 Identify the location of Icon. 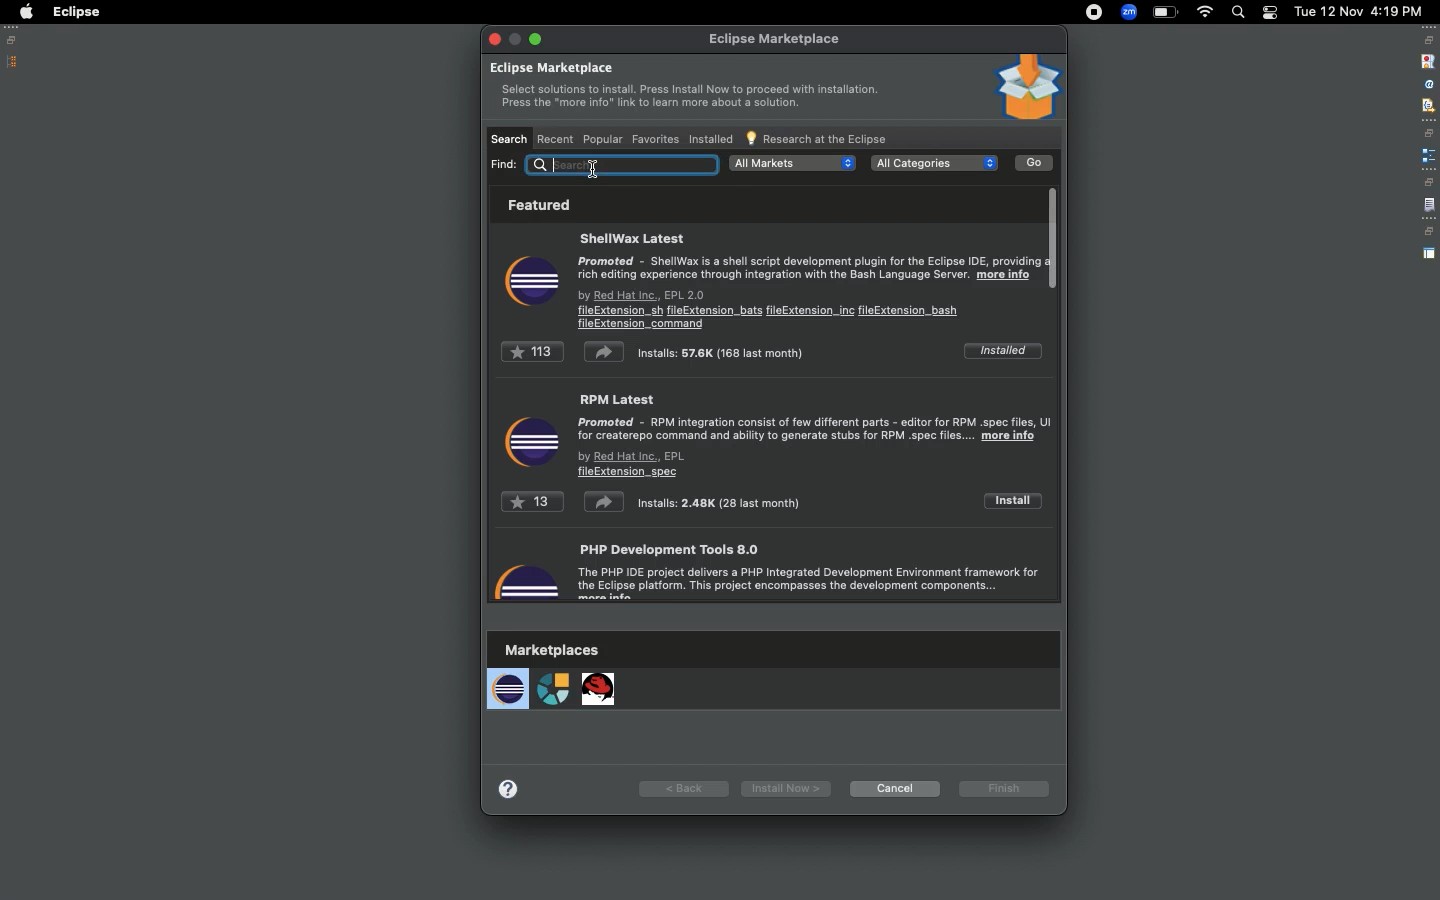
(530, 443).